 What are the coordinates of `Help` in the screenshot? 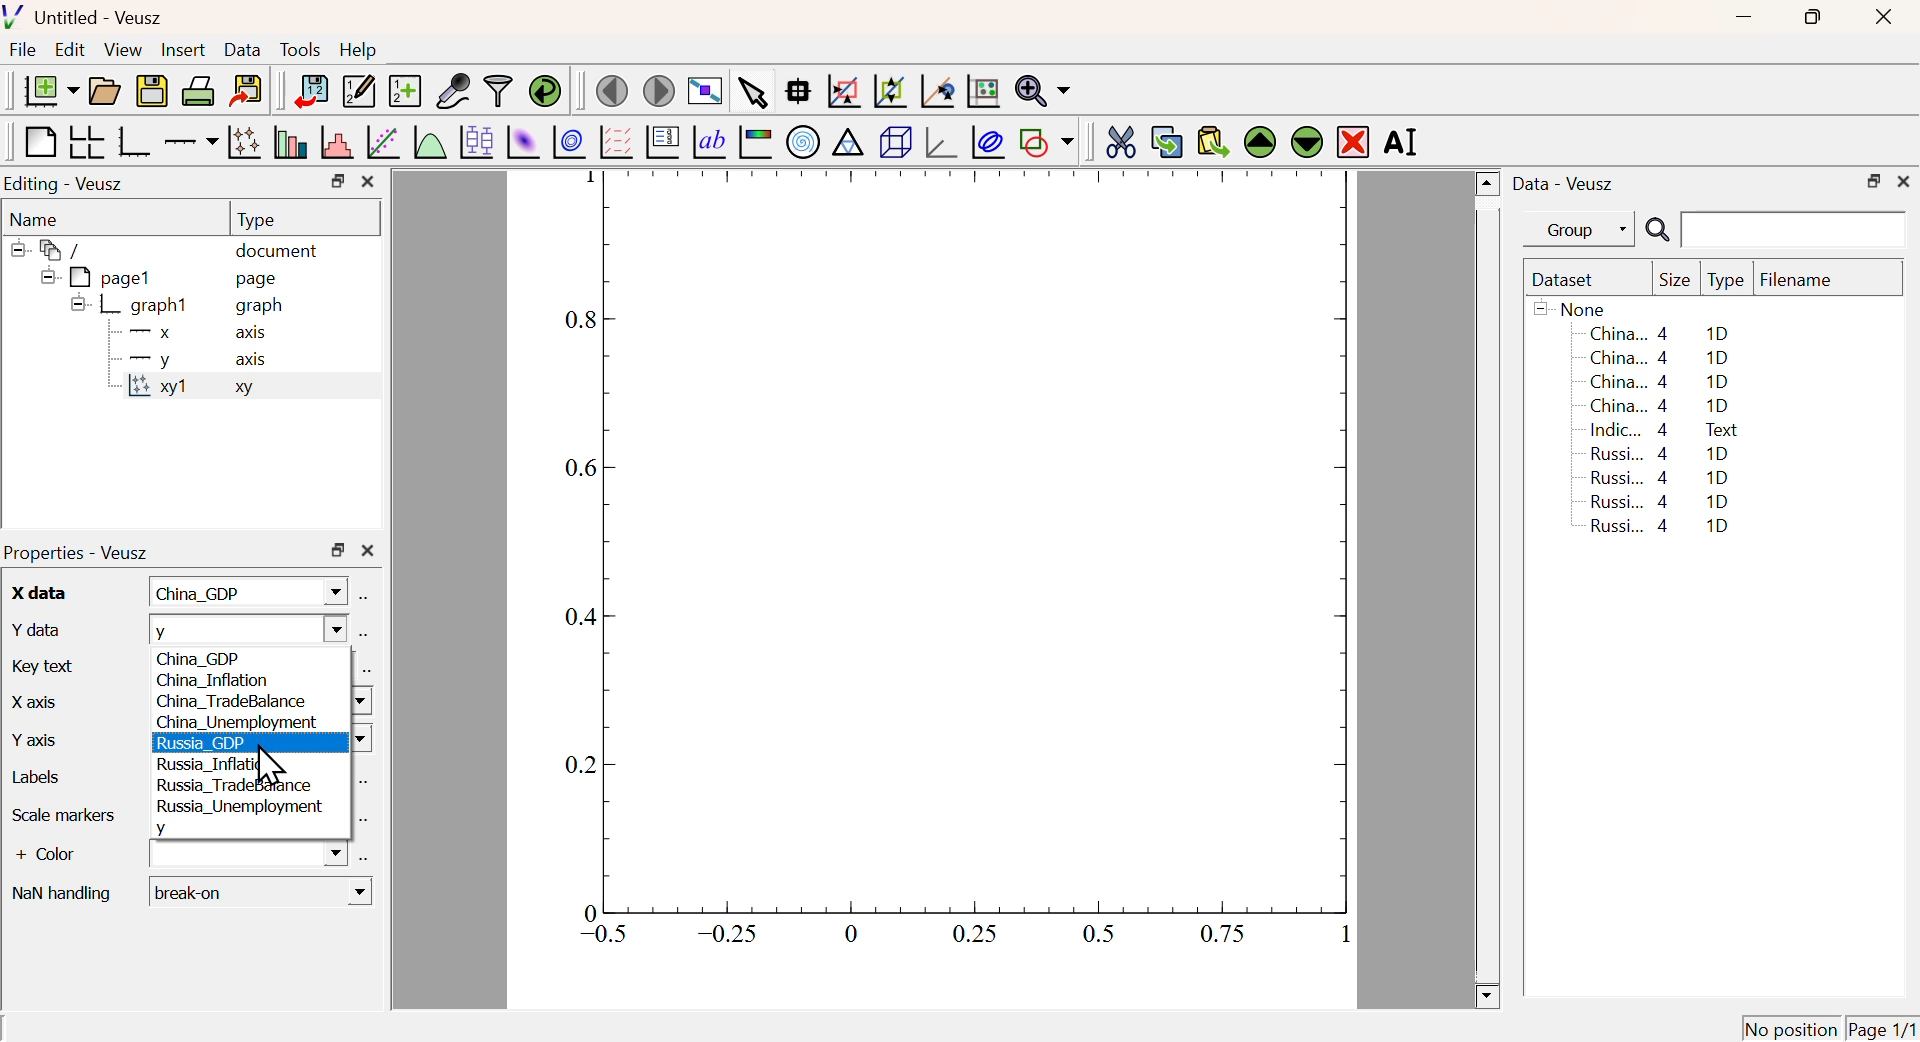 It's located at (359, 50).